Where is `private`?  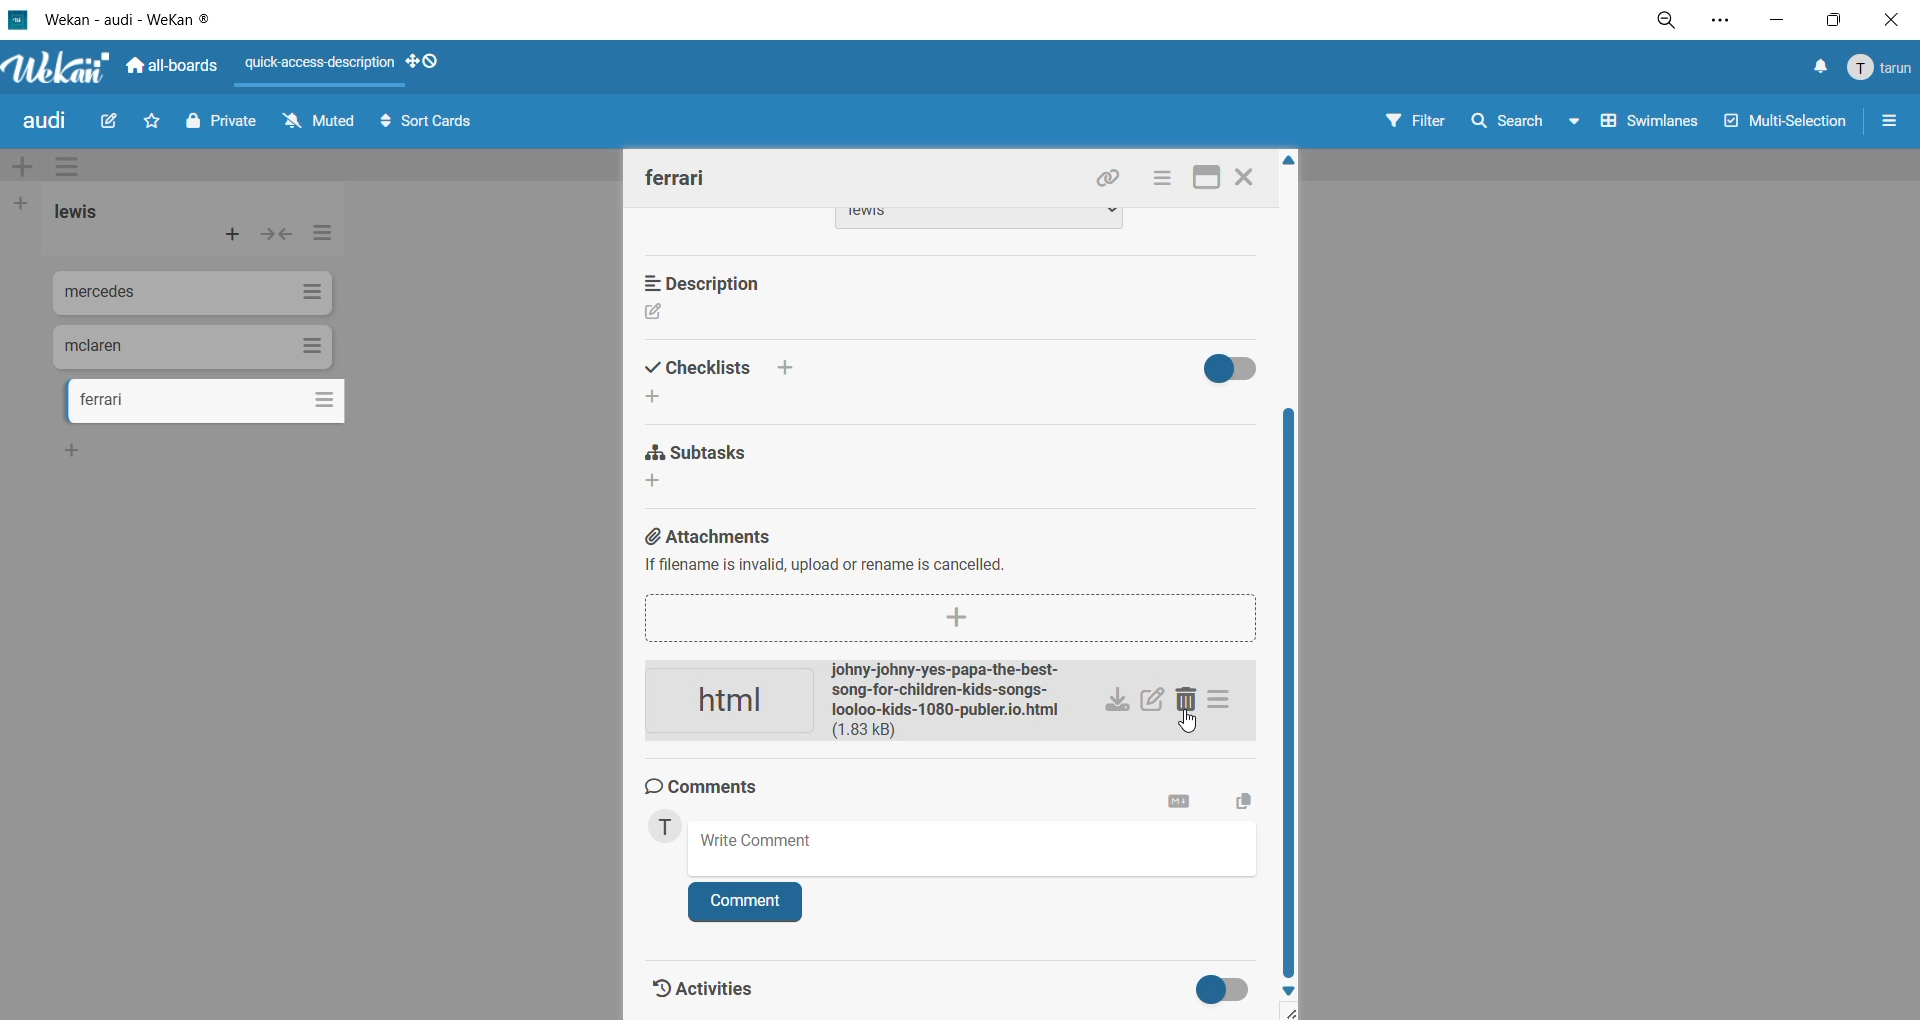
private is located at coordinates (221, 127).